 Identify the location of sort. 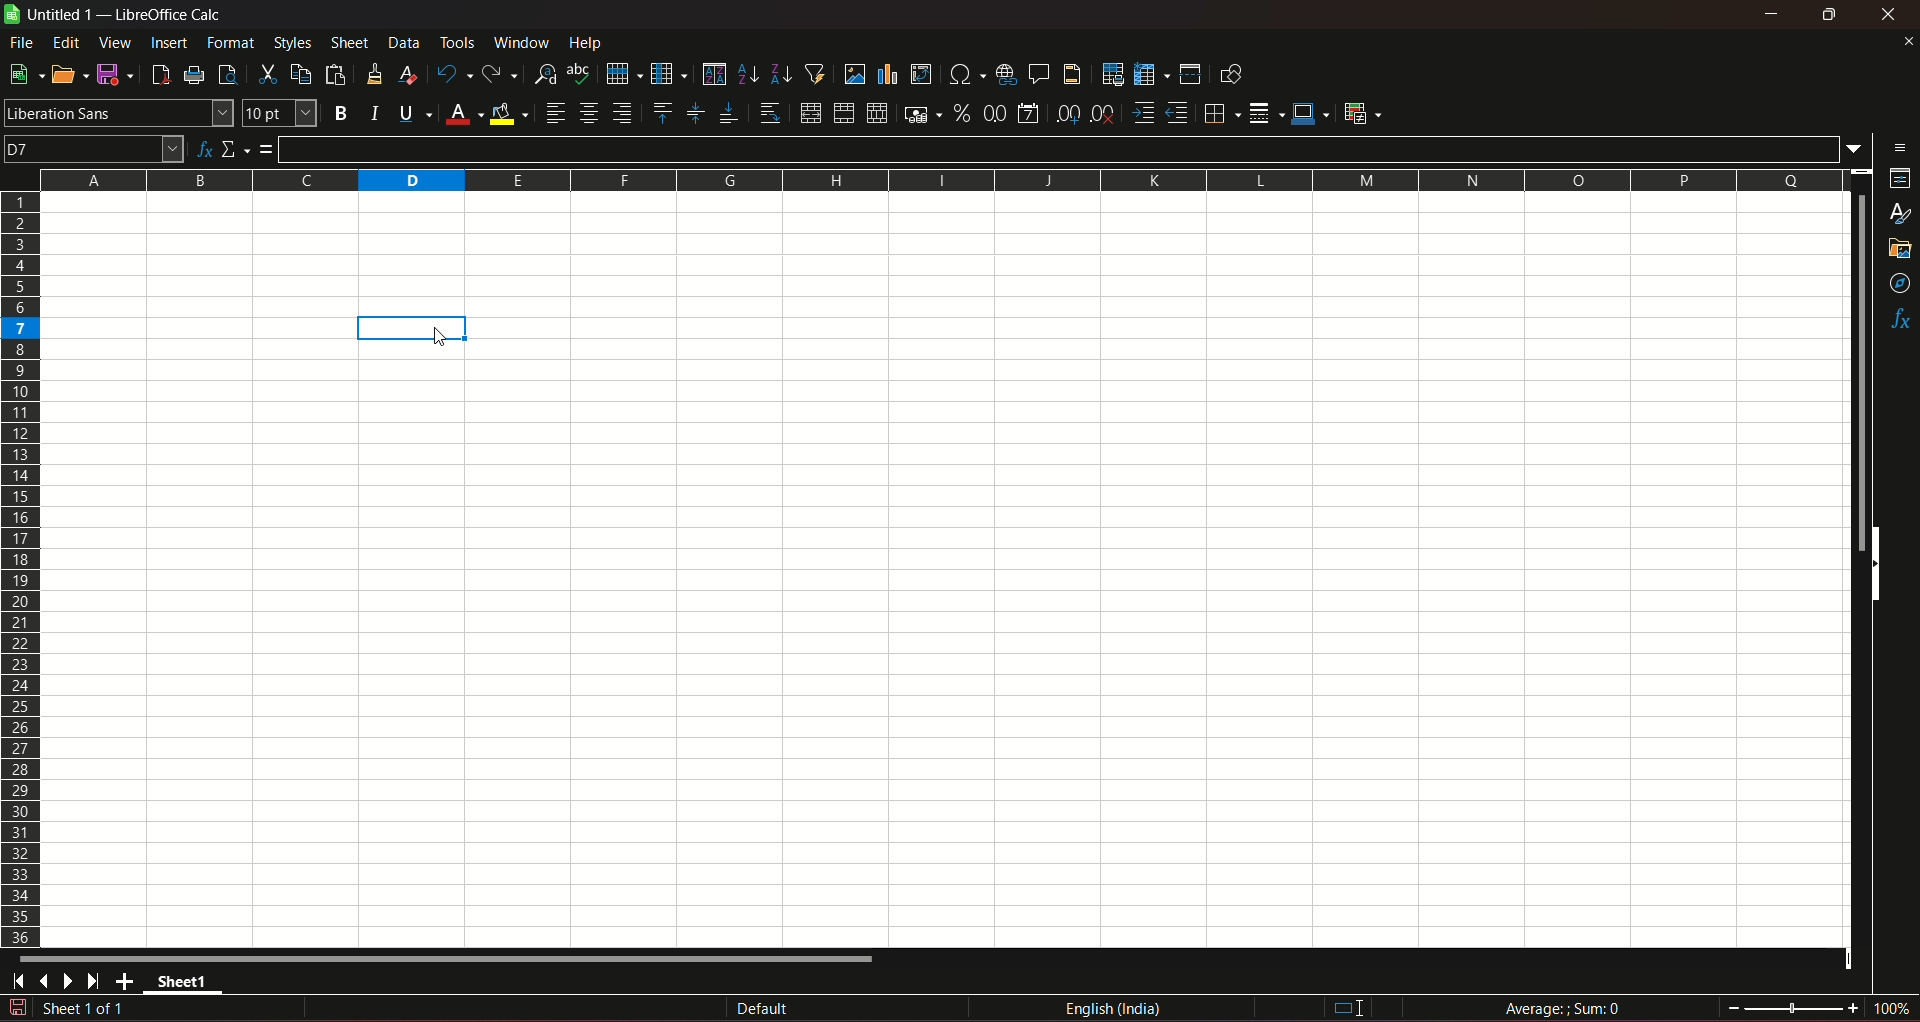
(713, 74).